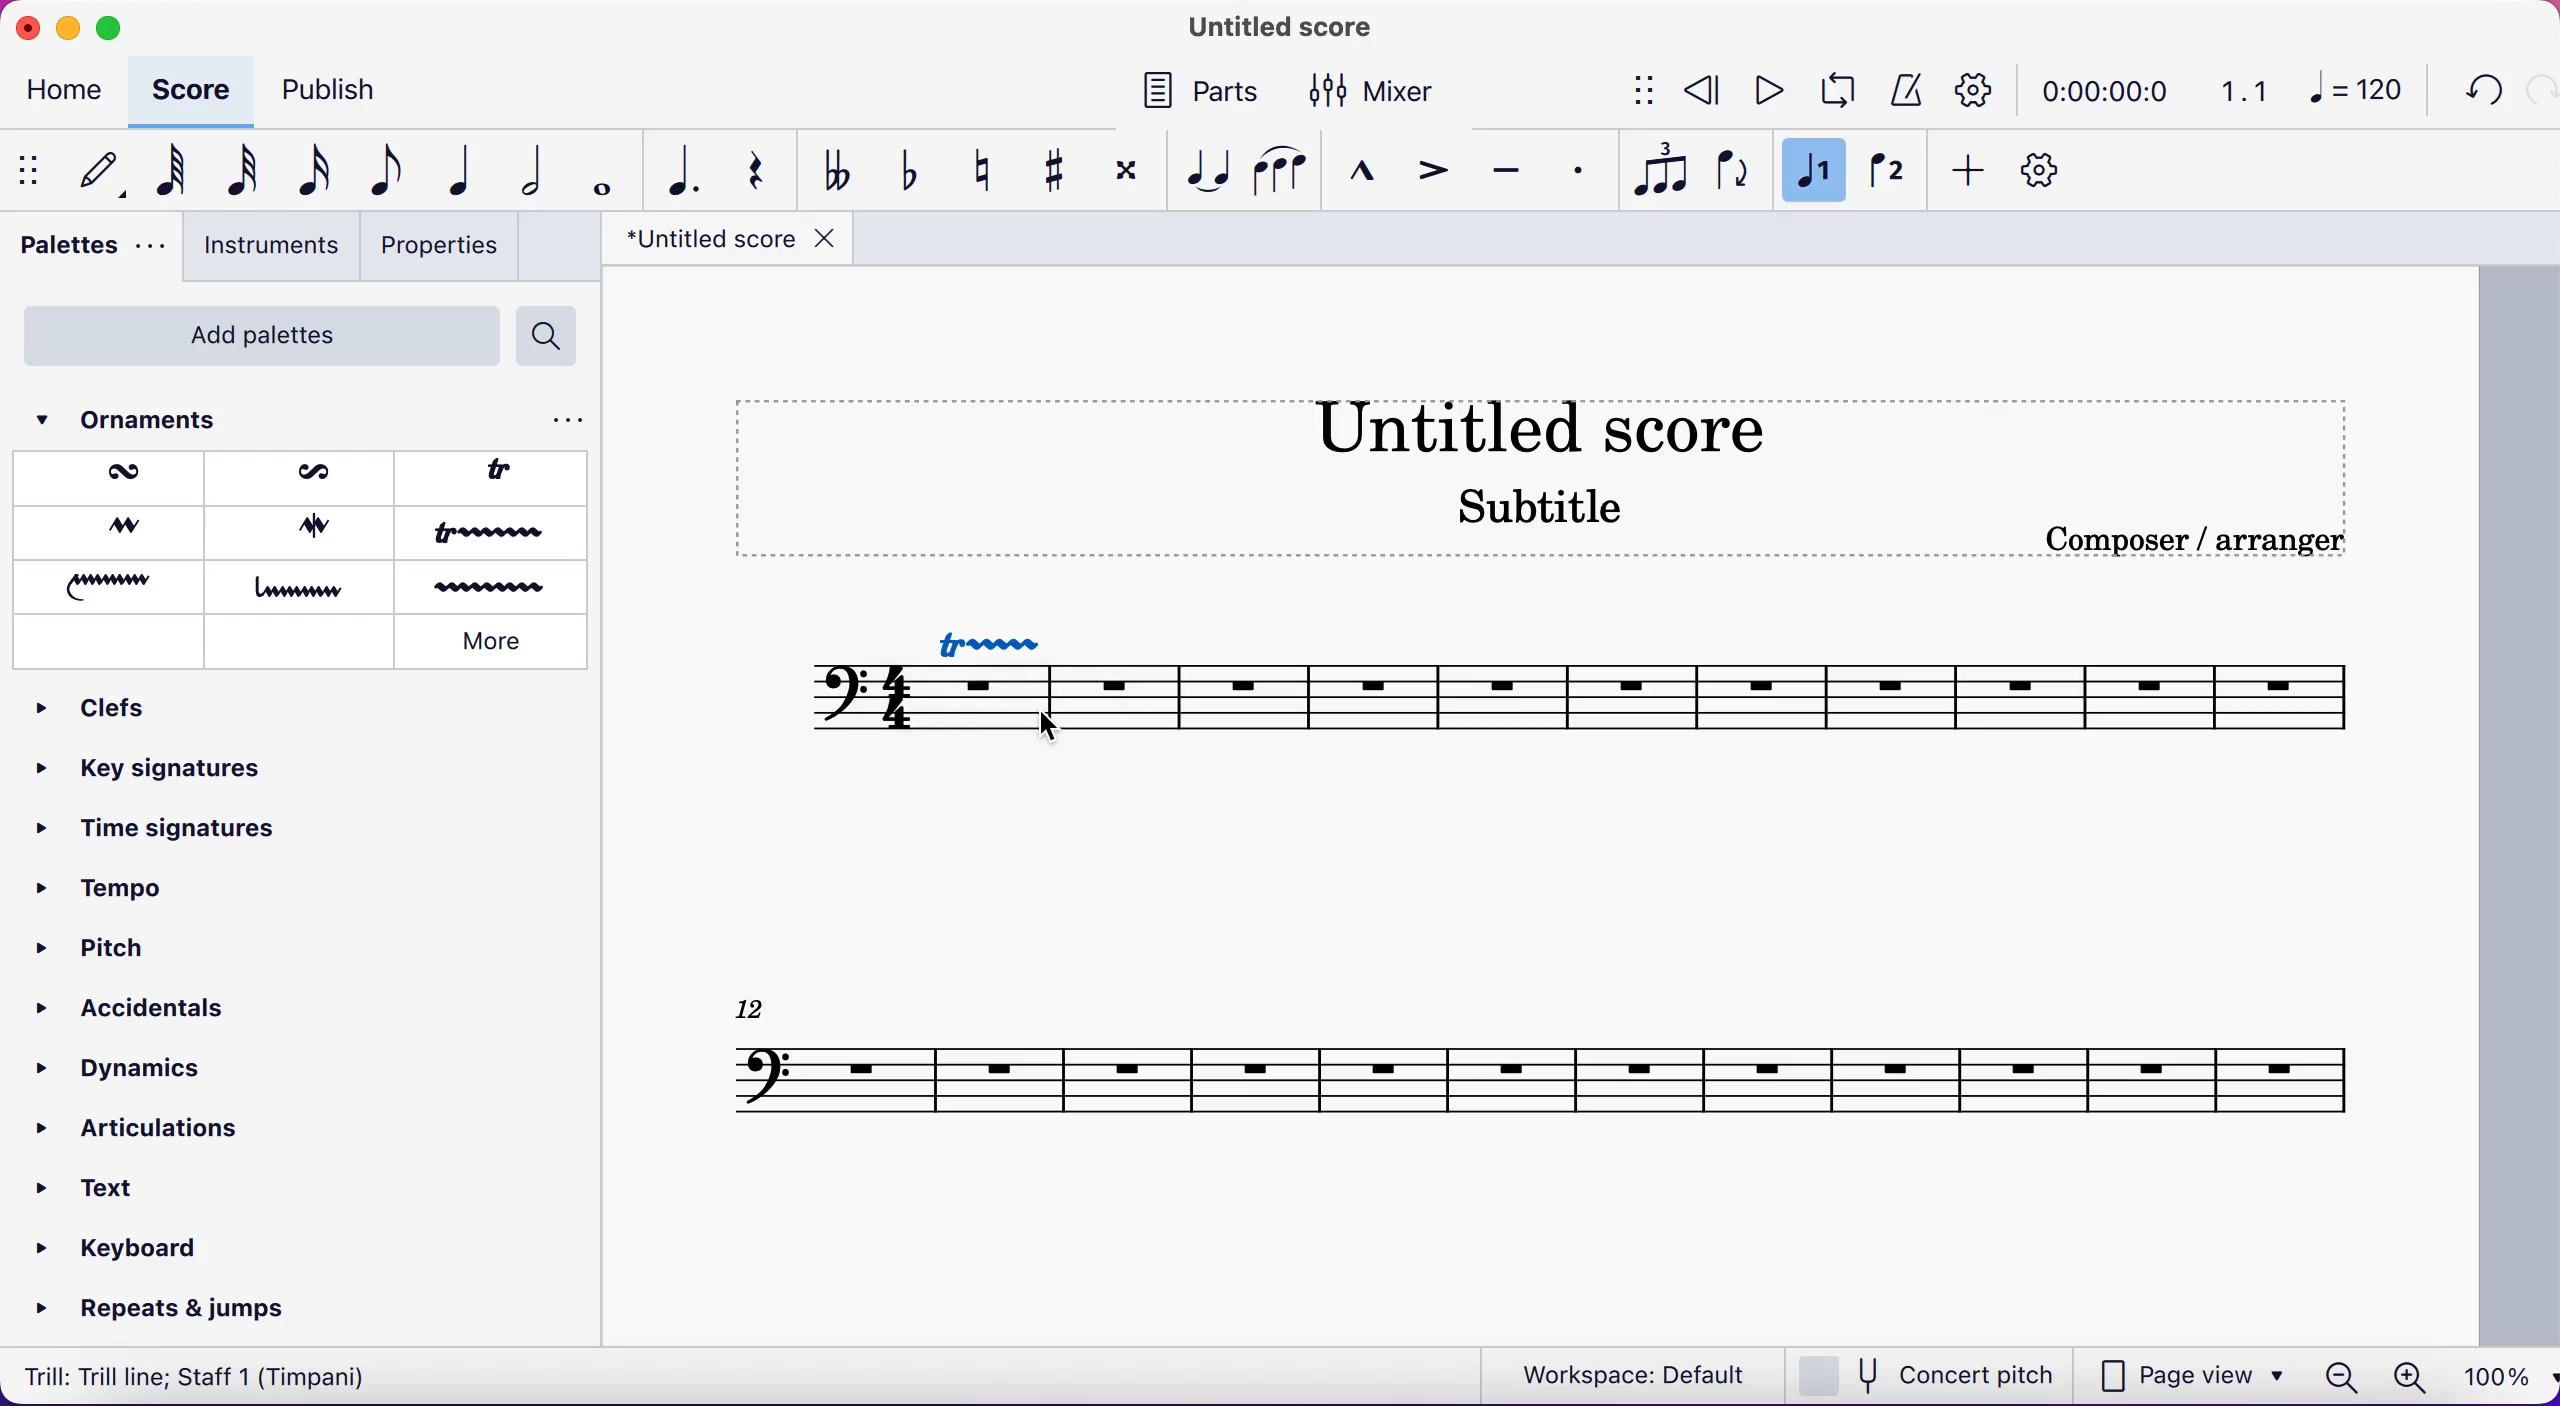 This screenshot has width=2560, height=1406. Describe the element at coordinates (1542, 1062) in the screenshot. I see `Score` at that location.